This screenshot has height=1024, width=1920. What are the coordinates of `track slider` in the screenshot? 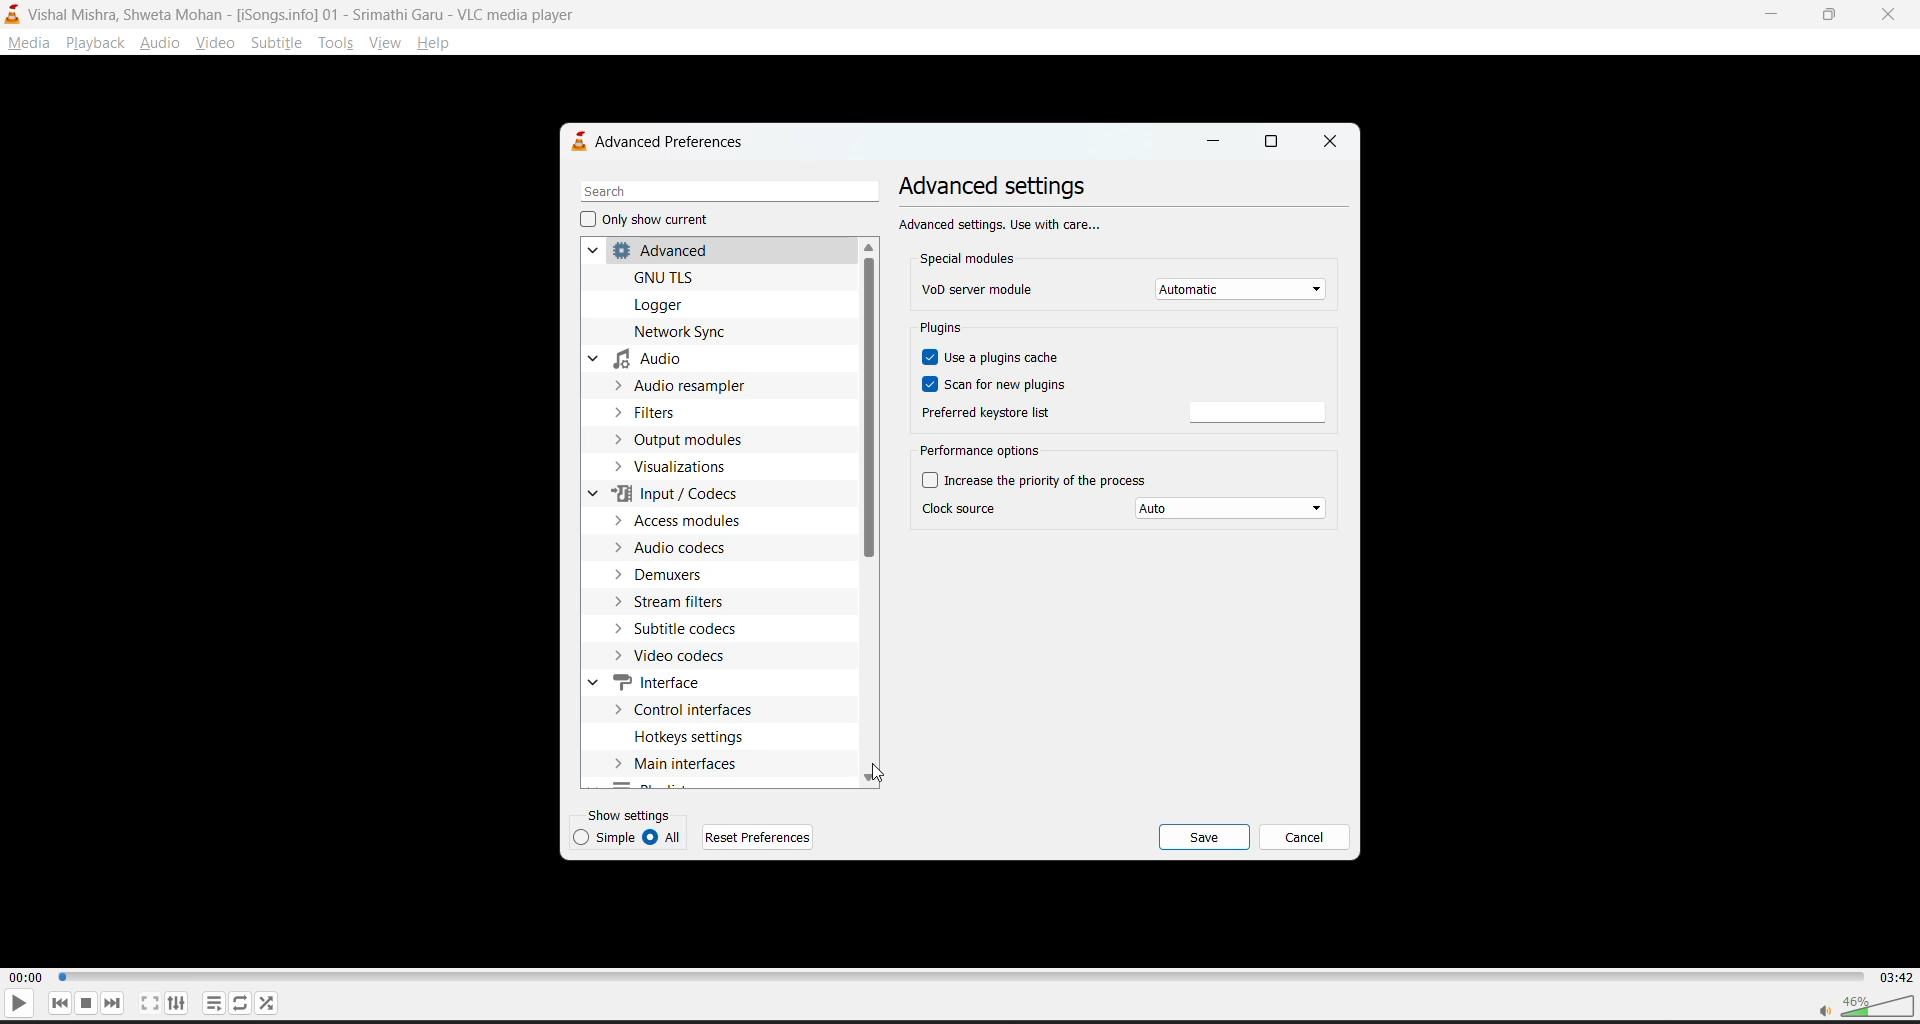 It's located at (957, 974).